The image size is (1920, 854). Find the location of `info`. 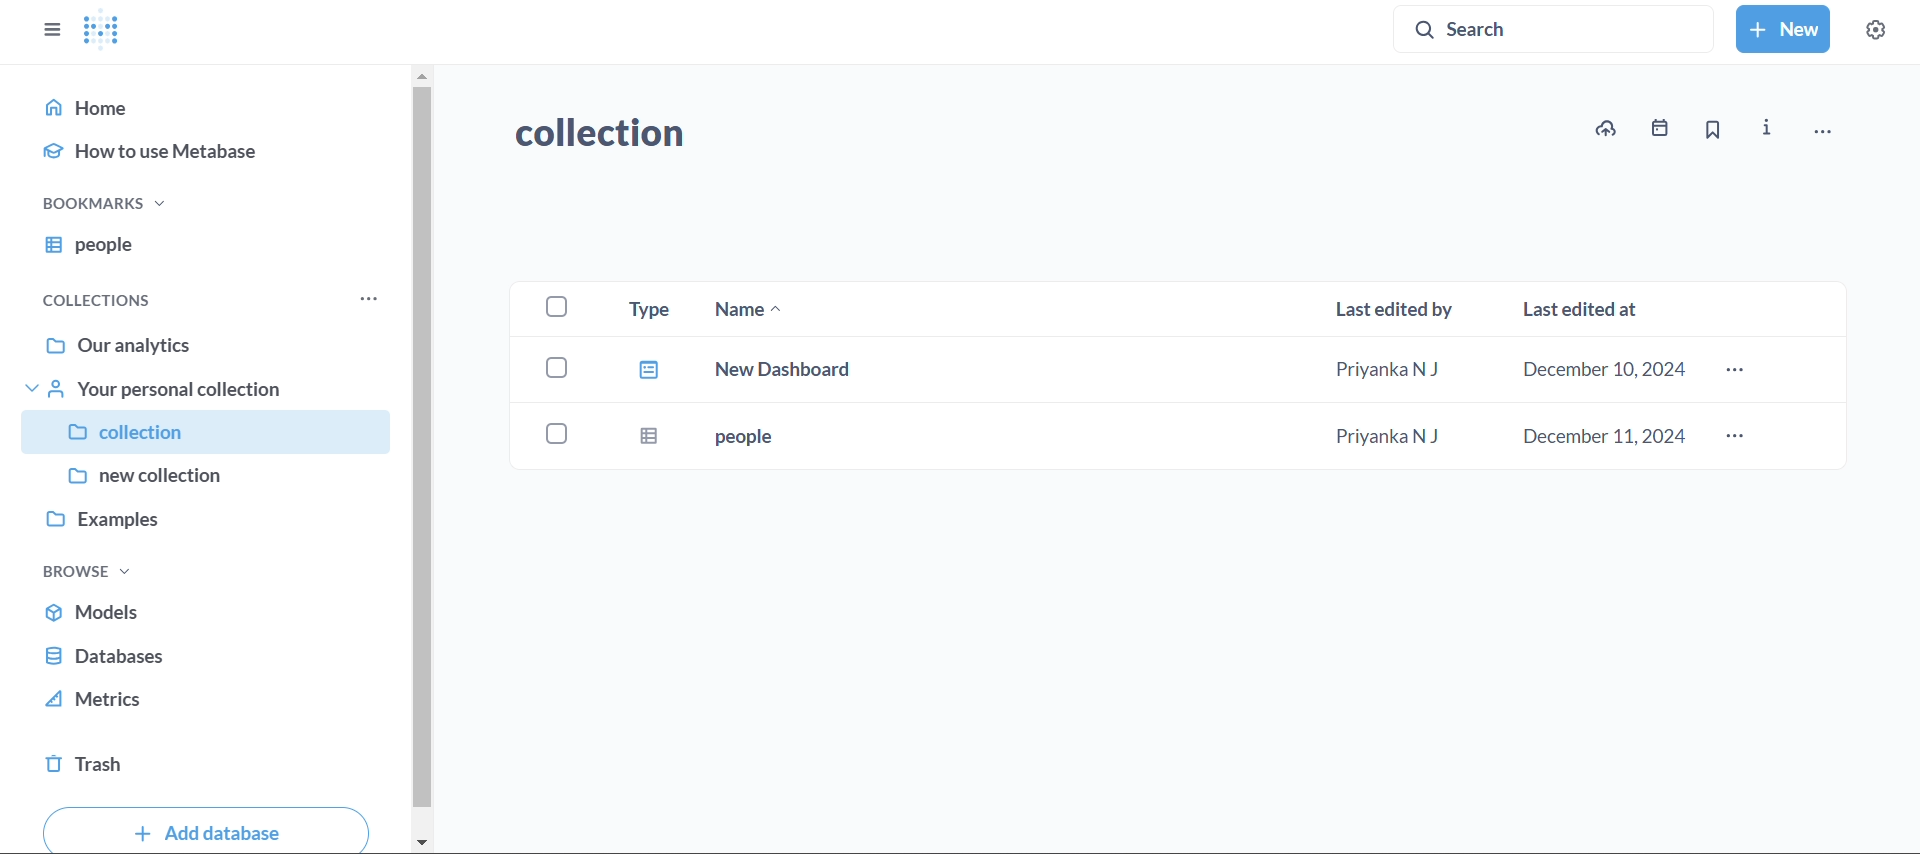

info is located at coordinates (1764, 130).